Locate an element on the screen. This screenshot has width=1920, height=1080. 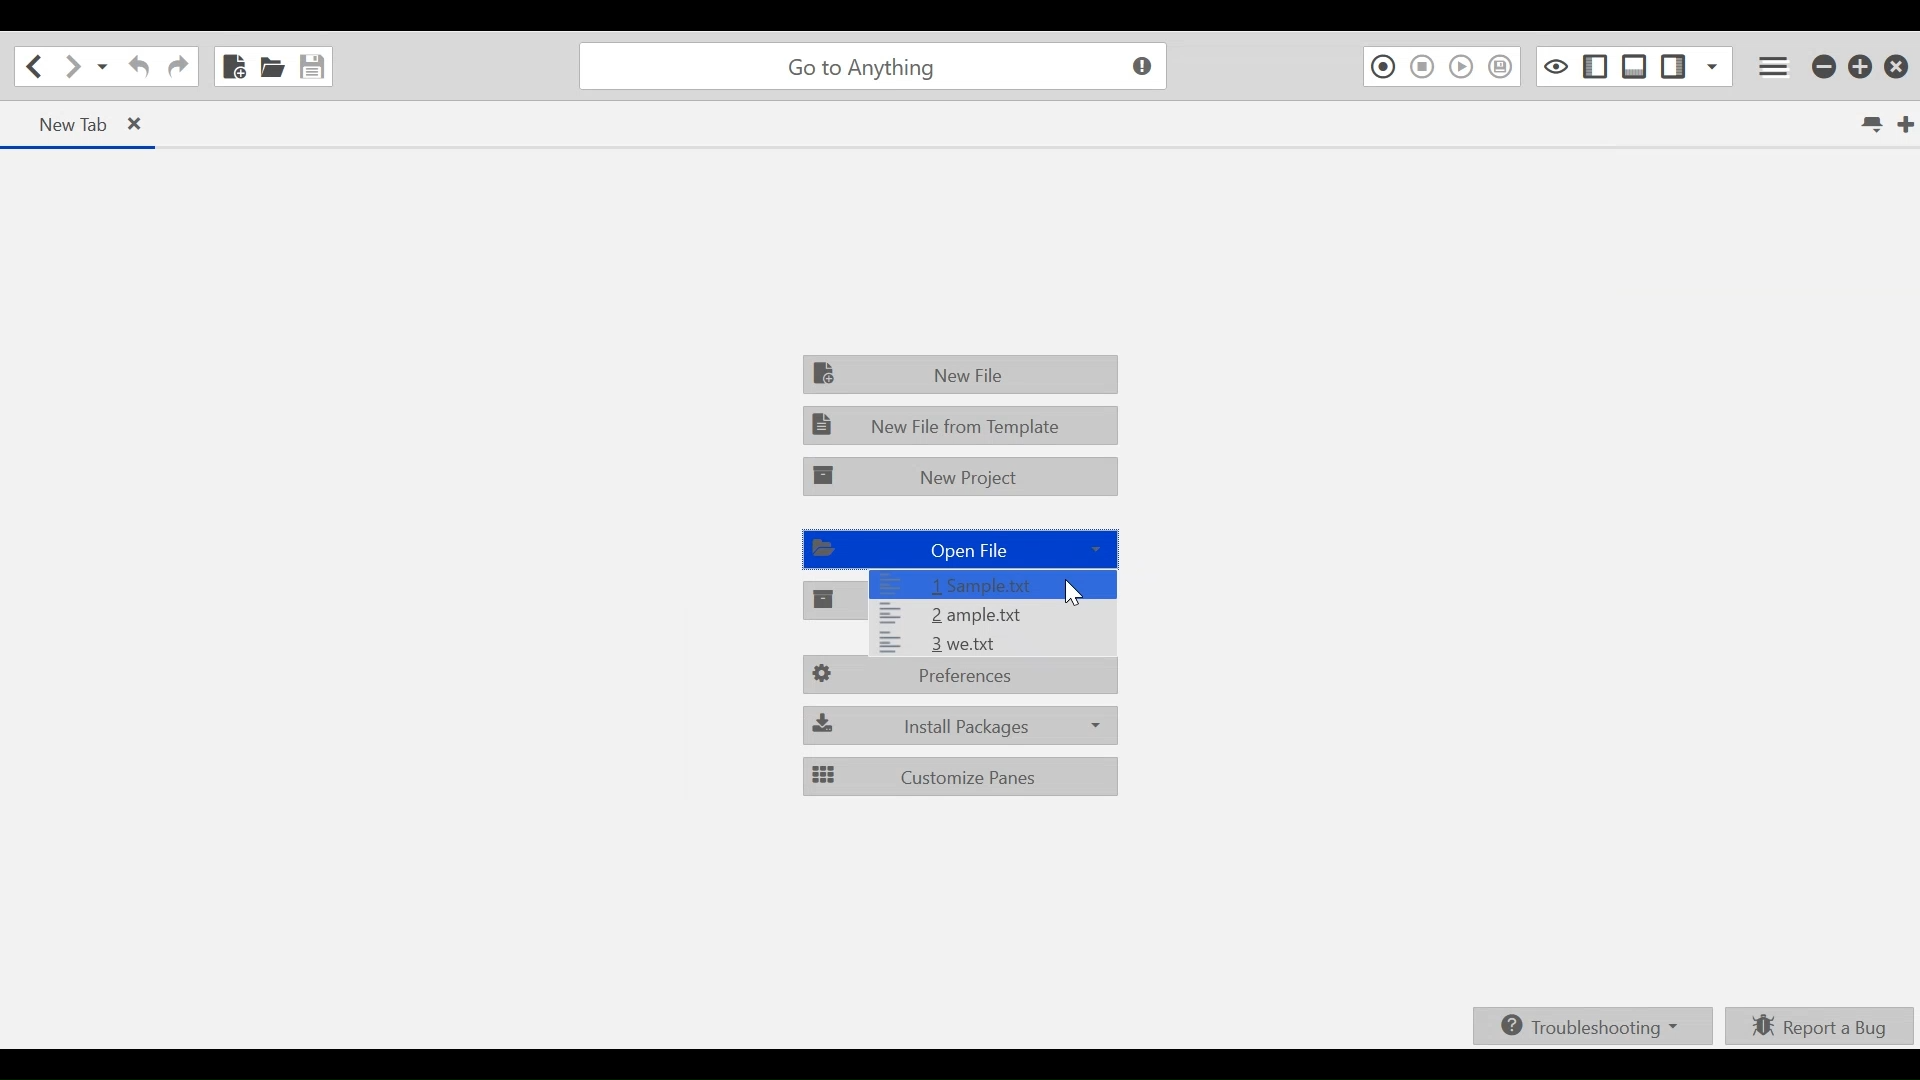
Customize Pages is located at coordinates (958, 775).